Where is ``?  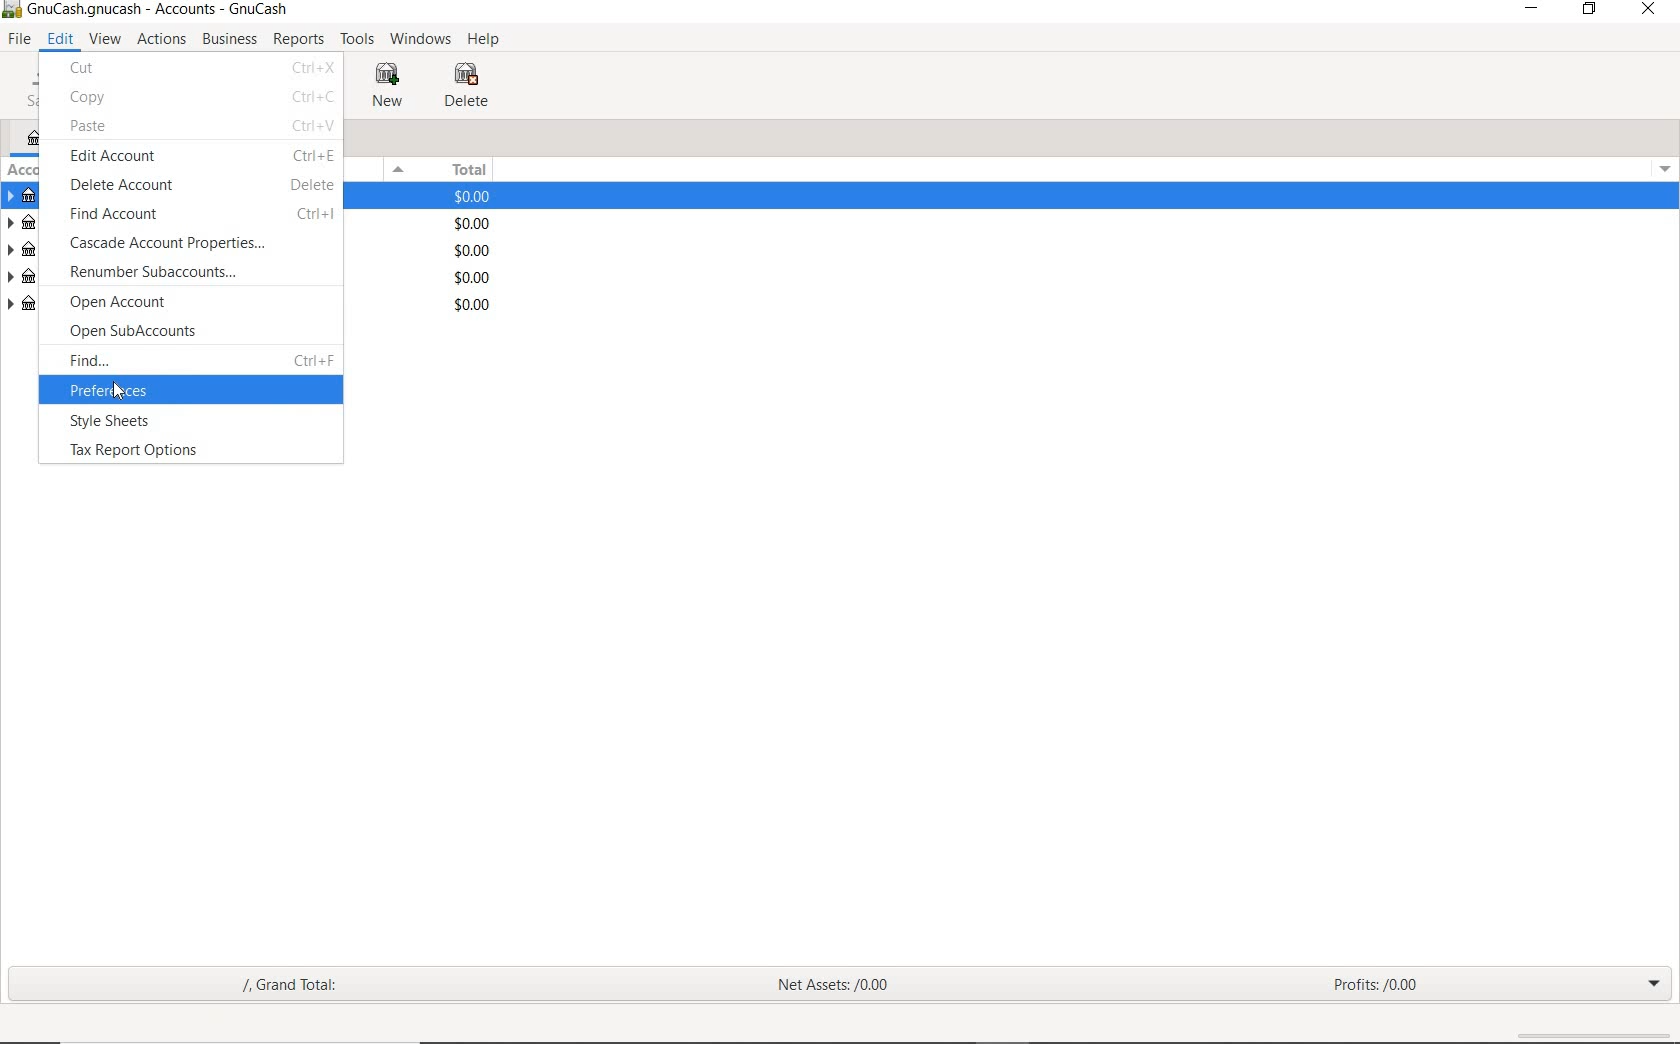  is located at coordinates (14, 11).